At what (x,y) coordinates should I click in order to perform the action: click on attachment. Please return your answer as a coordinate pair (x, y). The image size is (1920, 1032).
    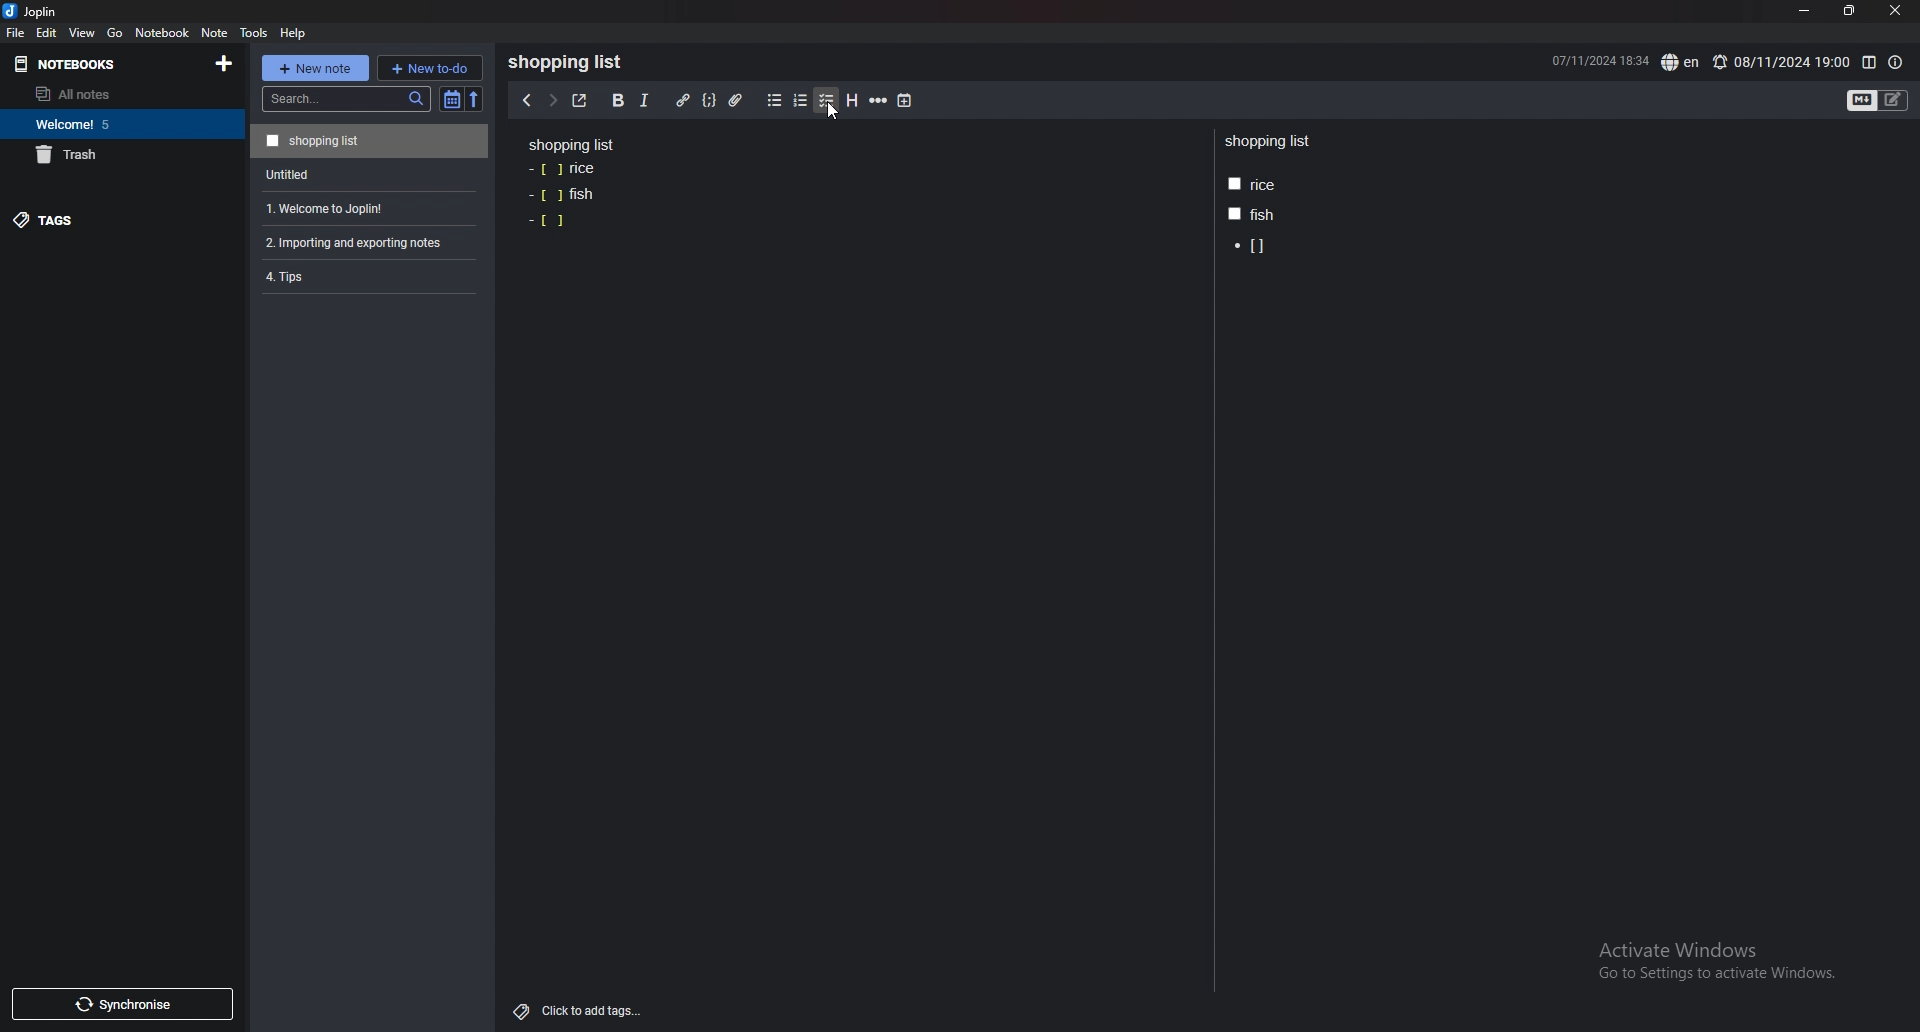
    Looking at the image, I should click on (739, 101).